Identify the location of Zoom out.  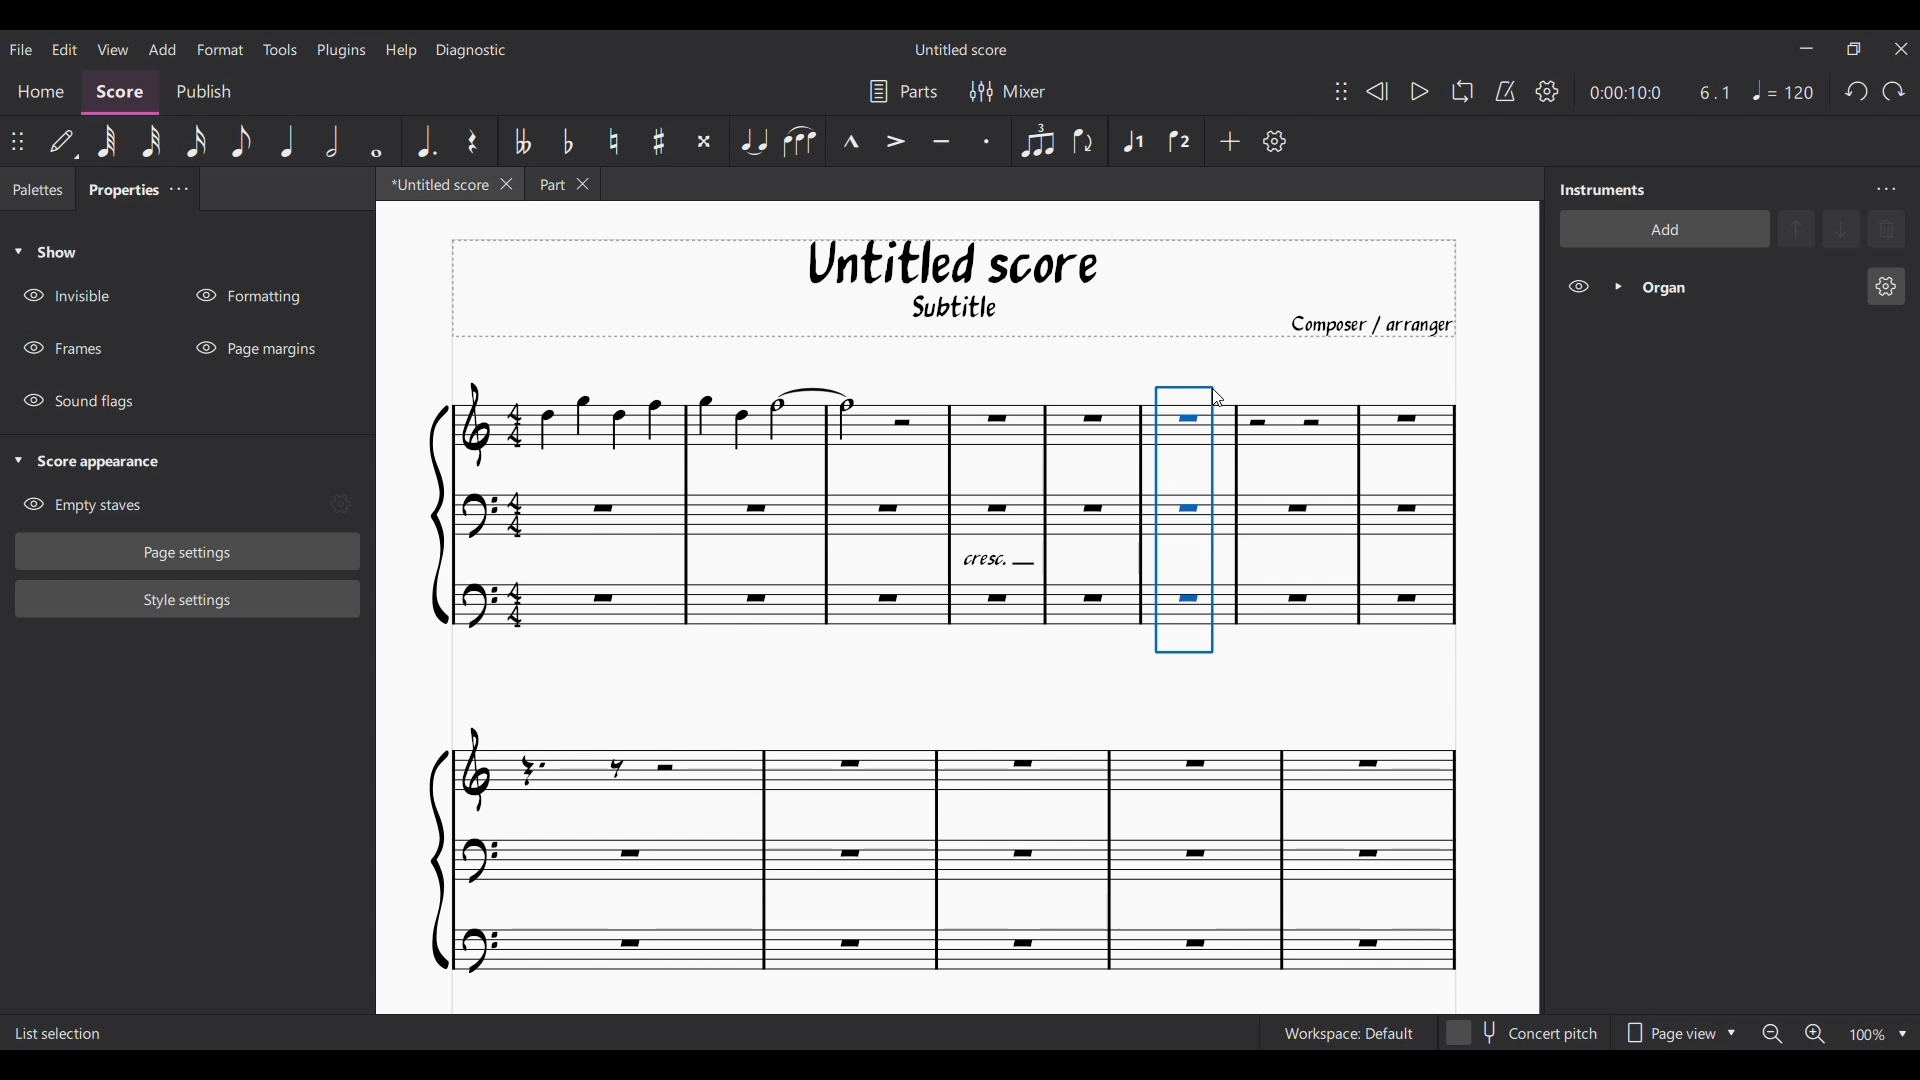
(1772, 1033).